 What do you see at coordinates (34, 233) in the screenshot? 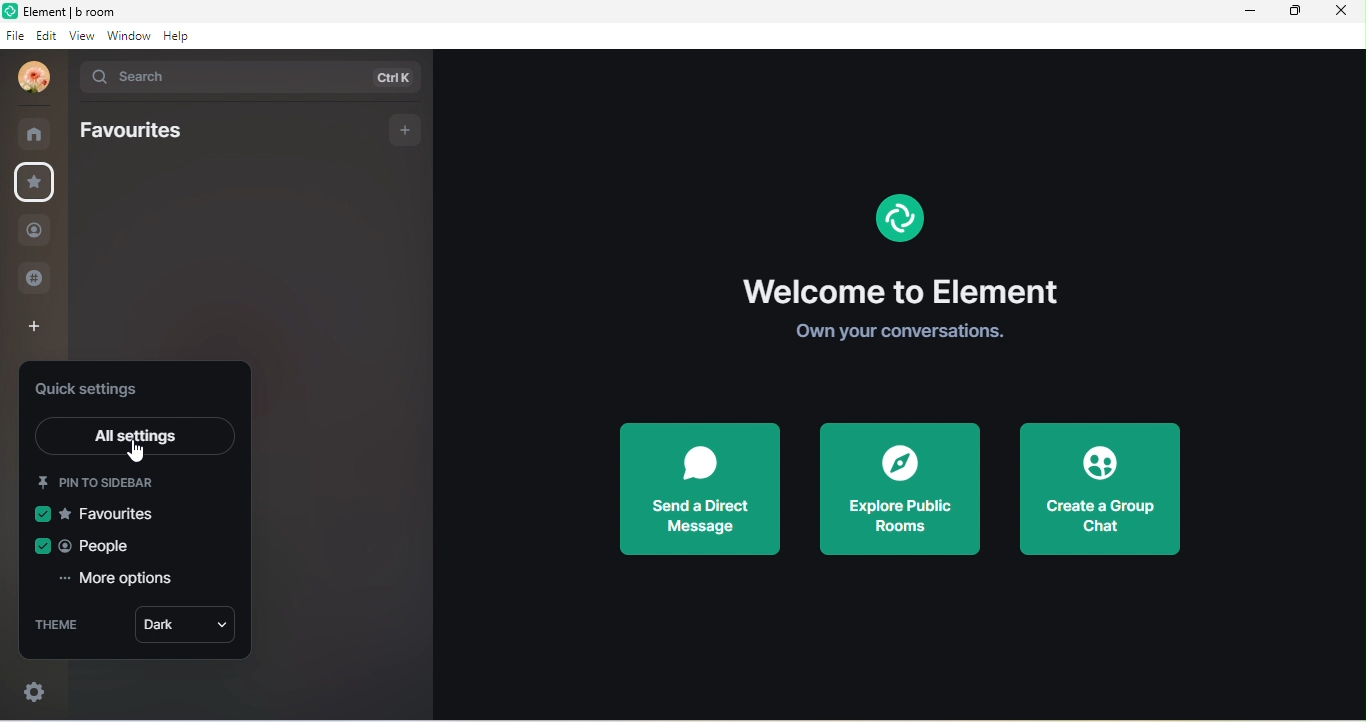
I see `people` at bounding box center [34, 233].